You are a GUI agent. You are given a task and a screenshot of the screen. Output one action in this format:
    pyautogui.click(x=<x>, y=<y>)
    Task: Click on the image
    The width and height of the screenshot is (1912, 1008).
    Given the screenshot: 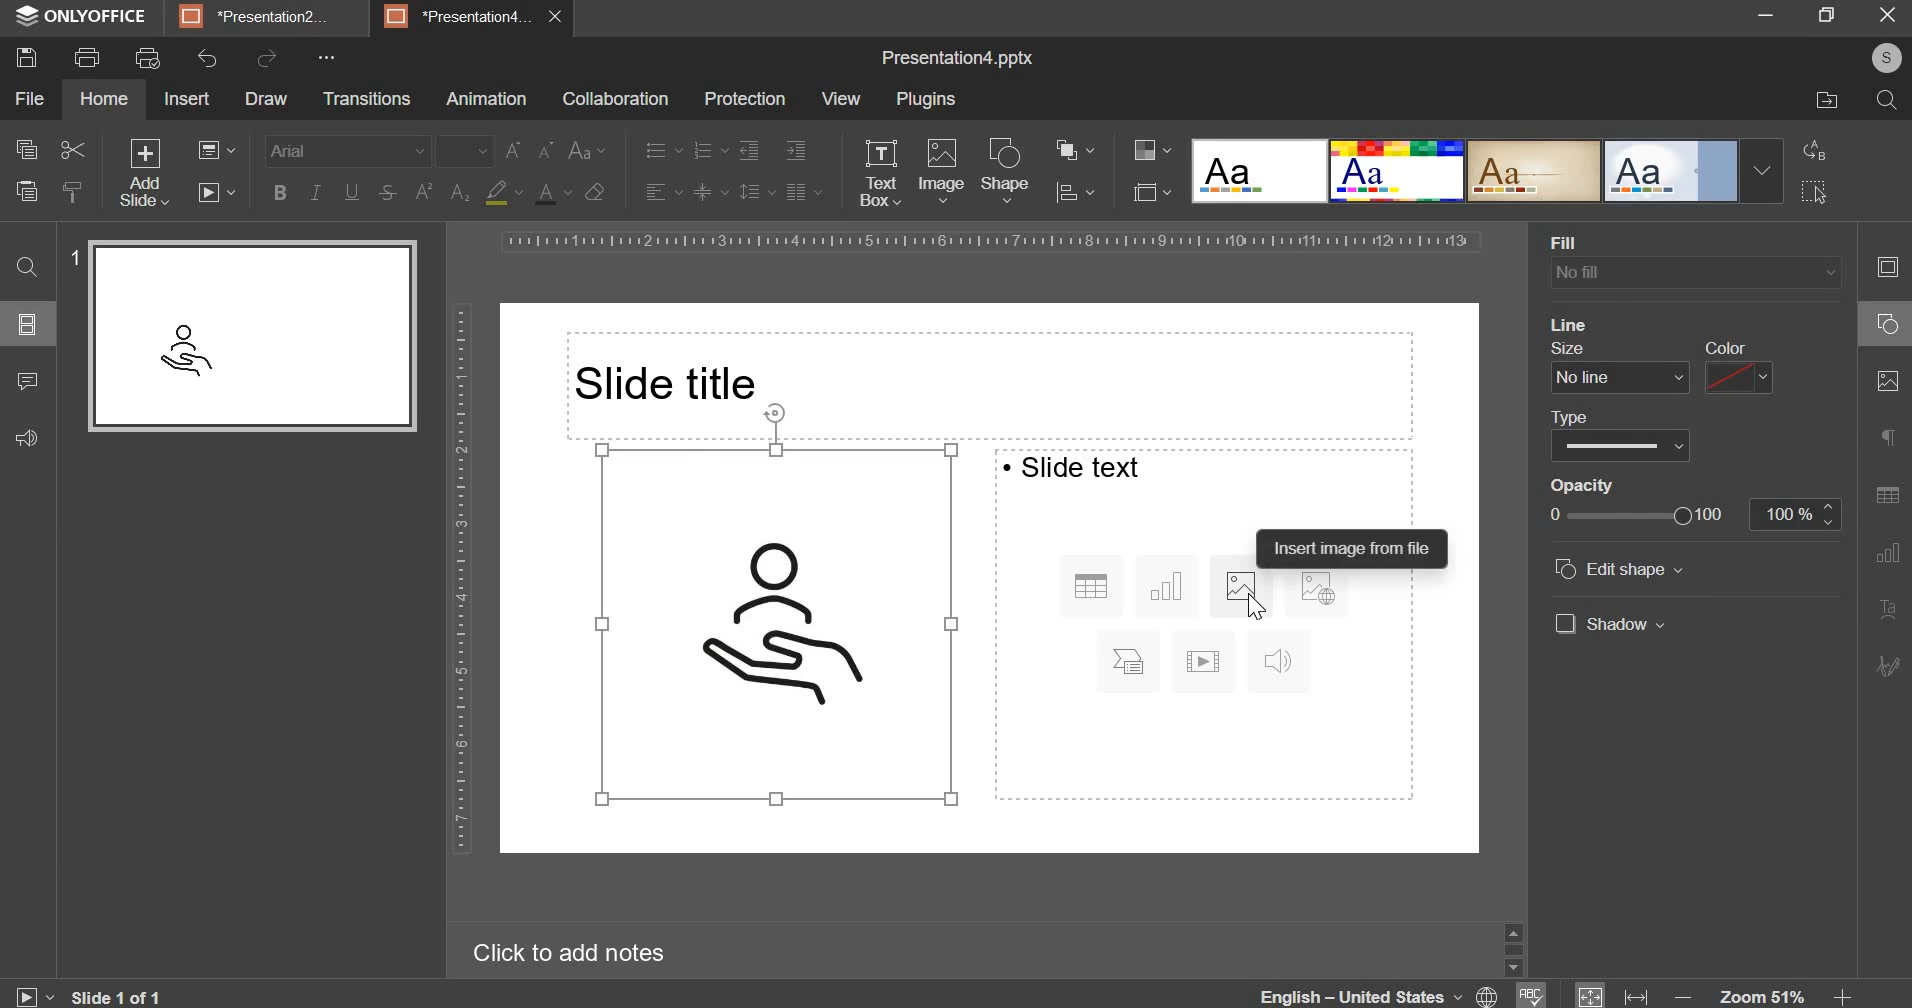 What is the action you would take?
    pyautogui.click(x=942, y=172)
    